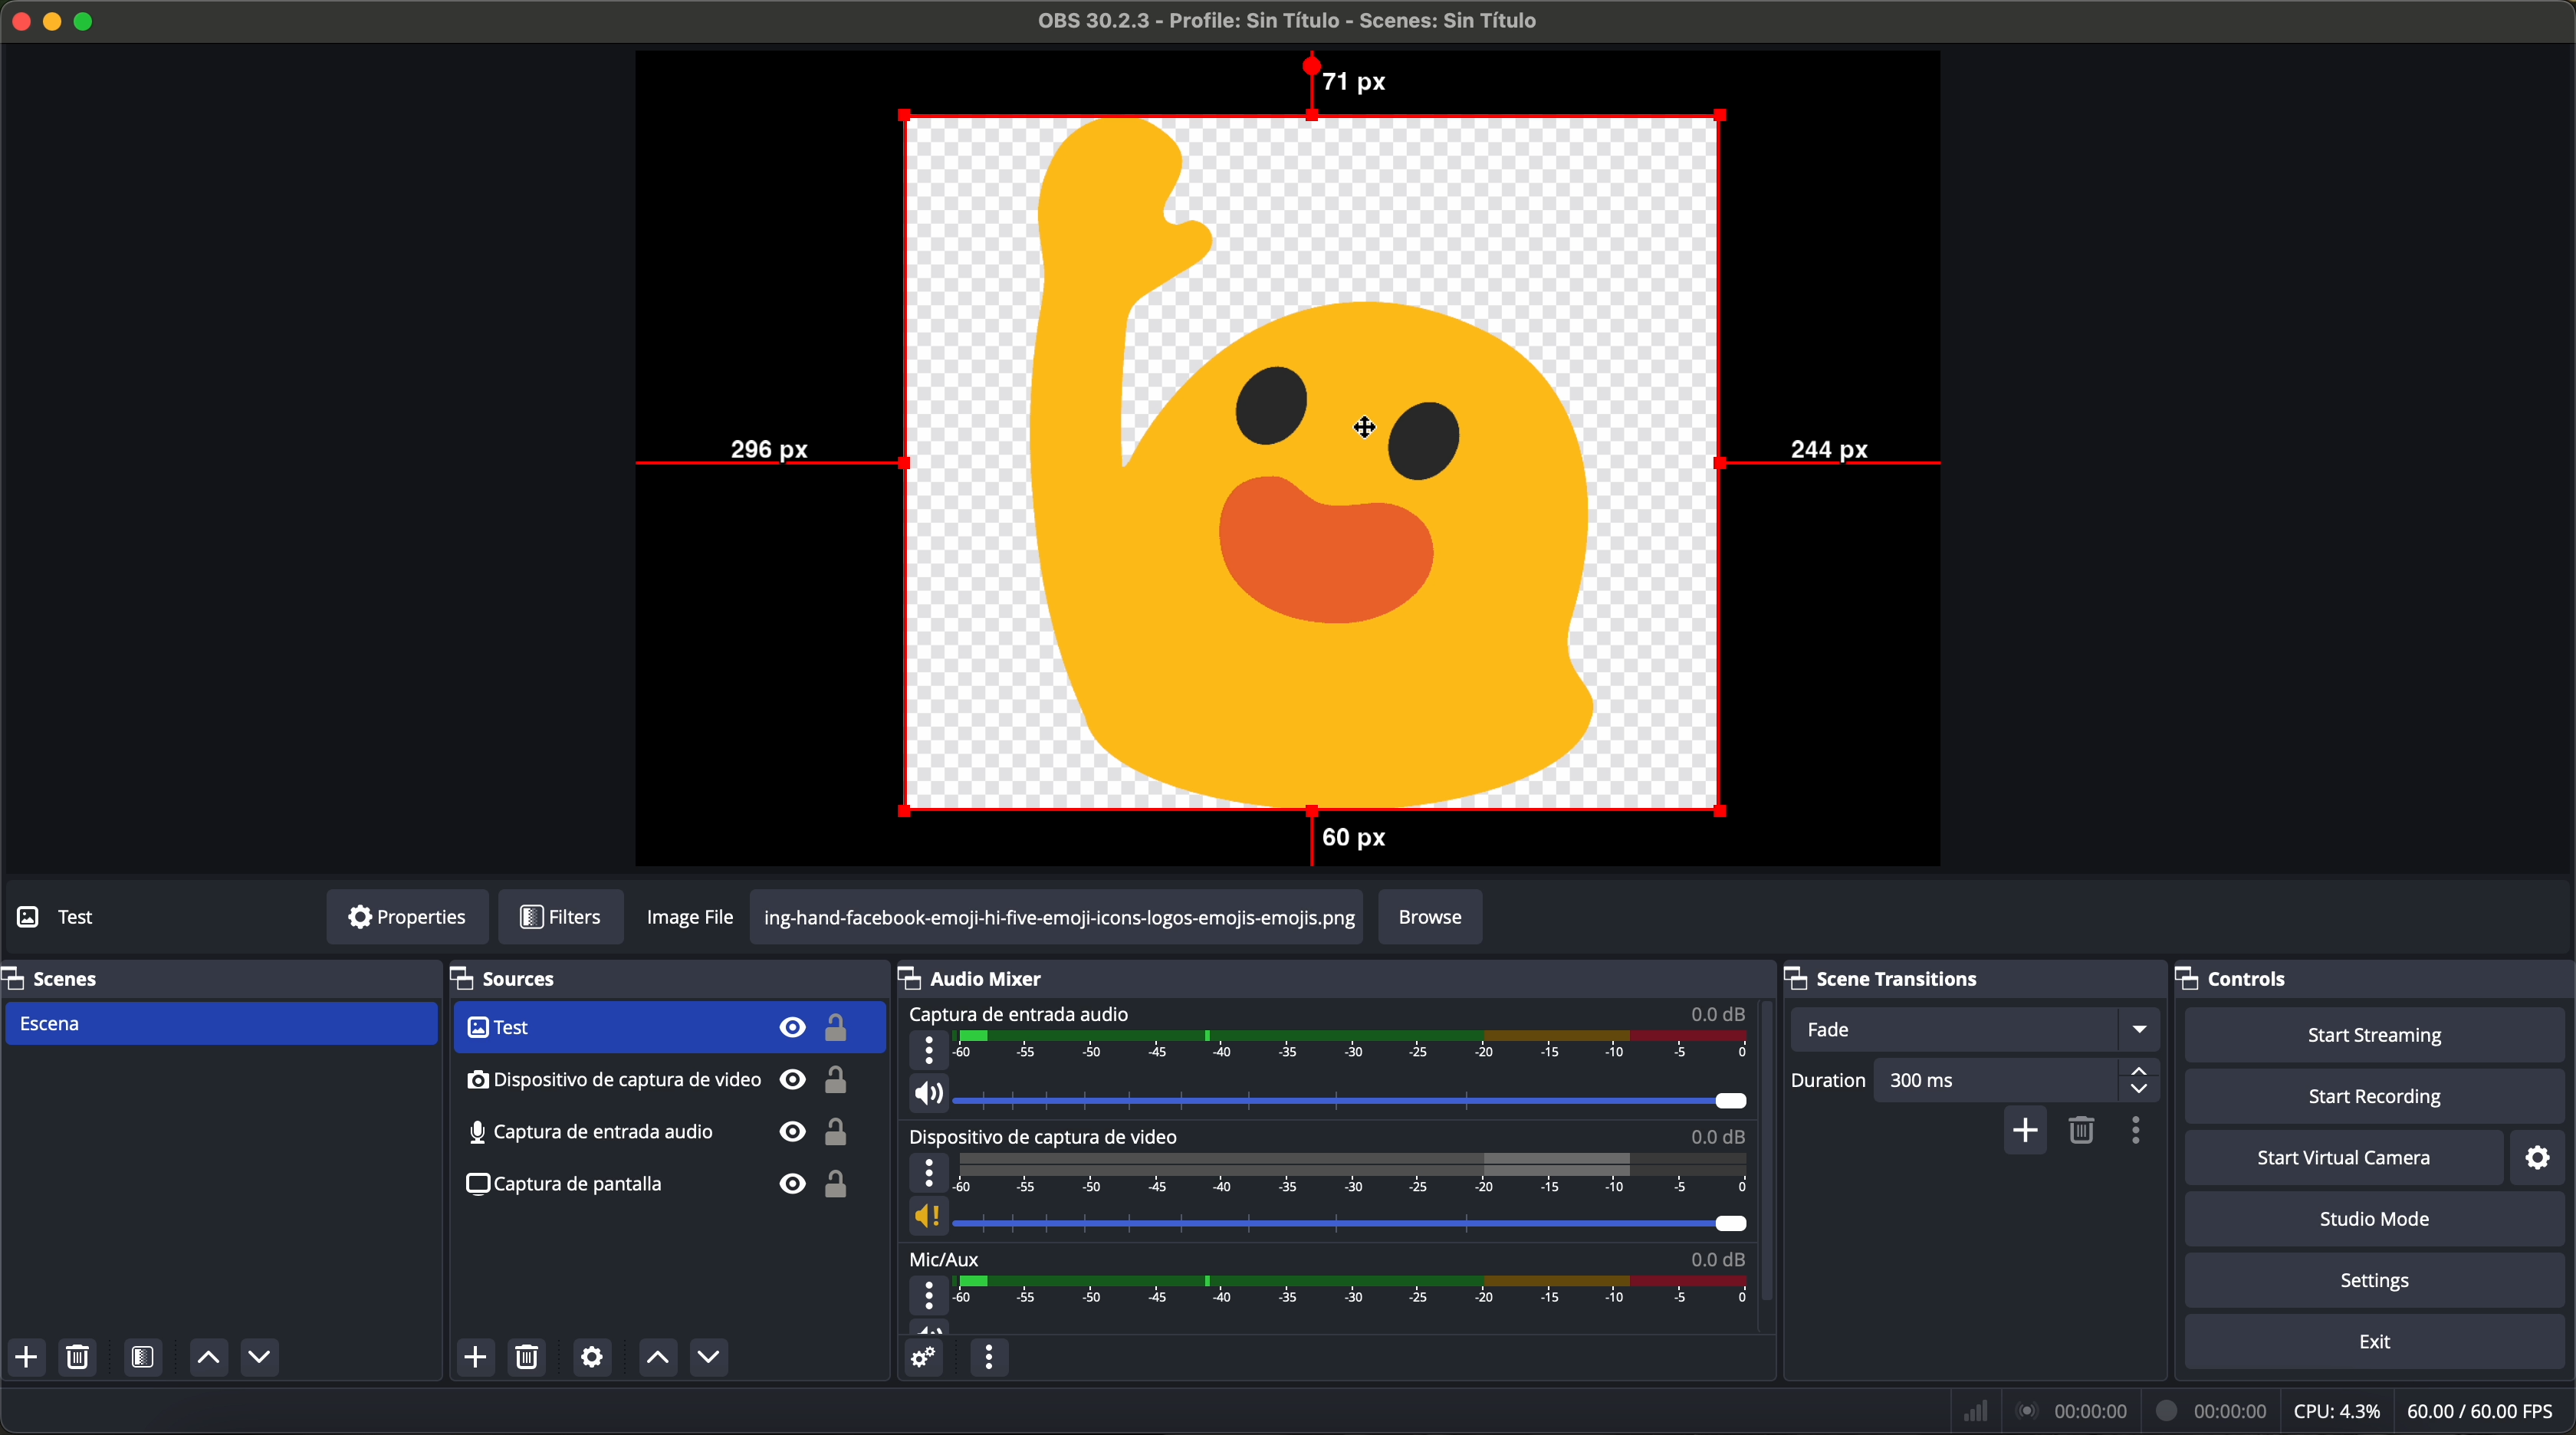  Describe the element at coordinates (1057, 916) in the screenshot. I see `png url` at that location.